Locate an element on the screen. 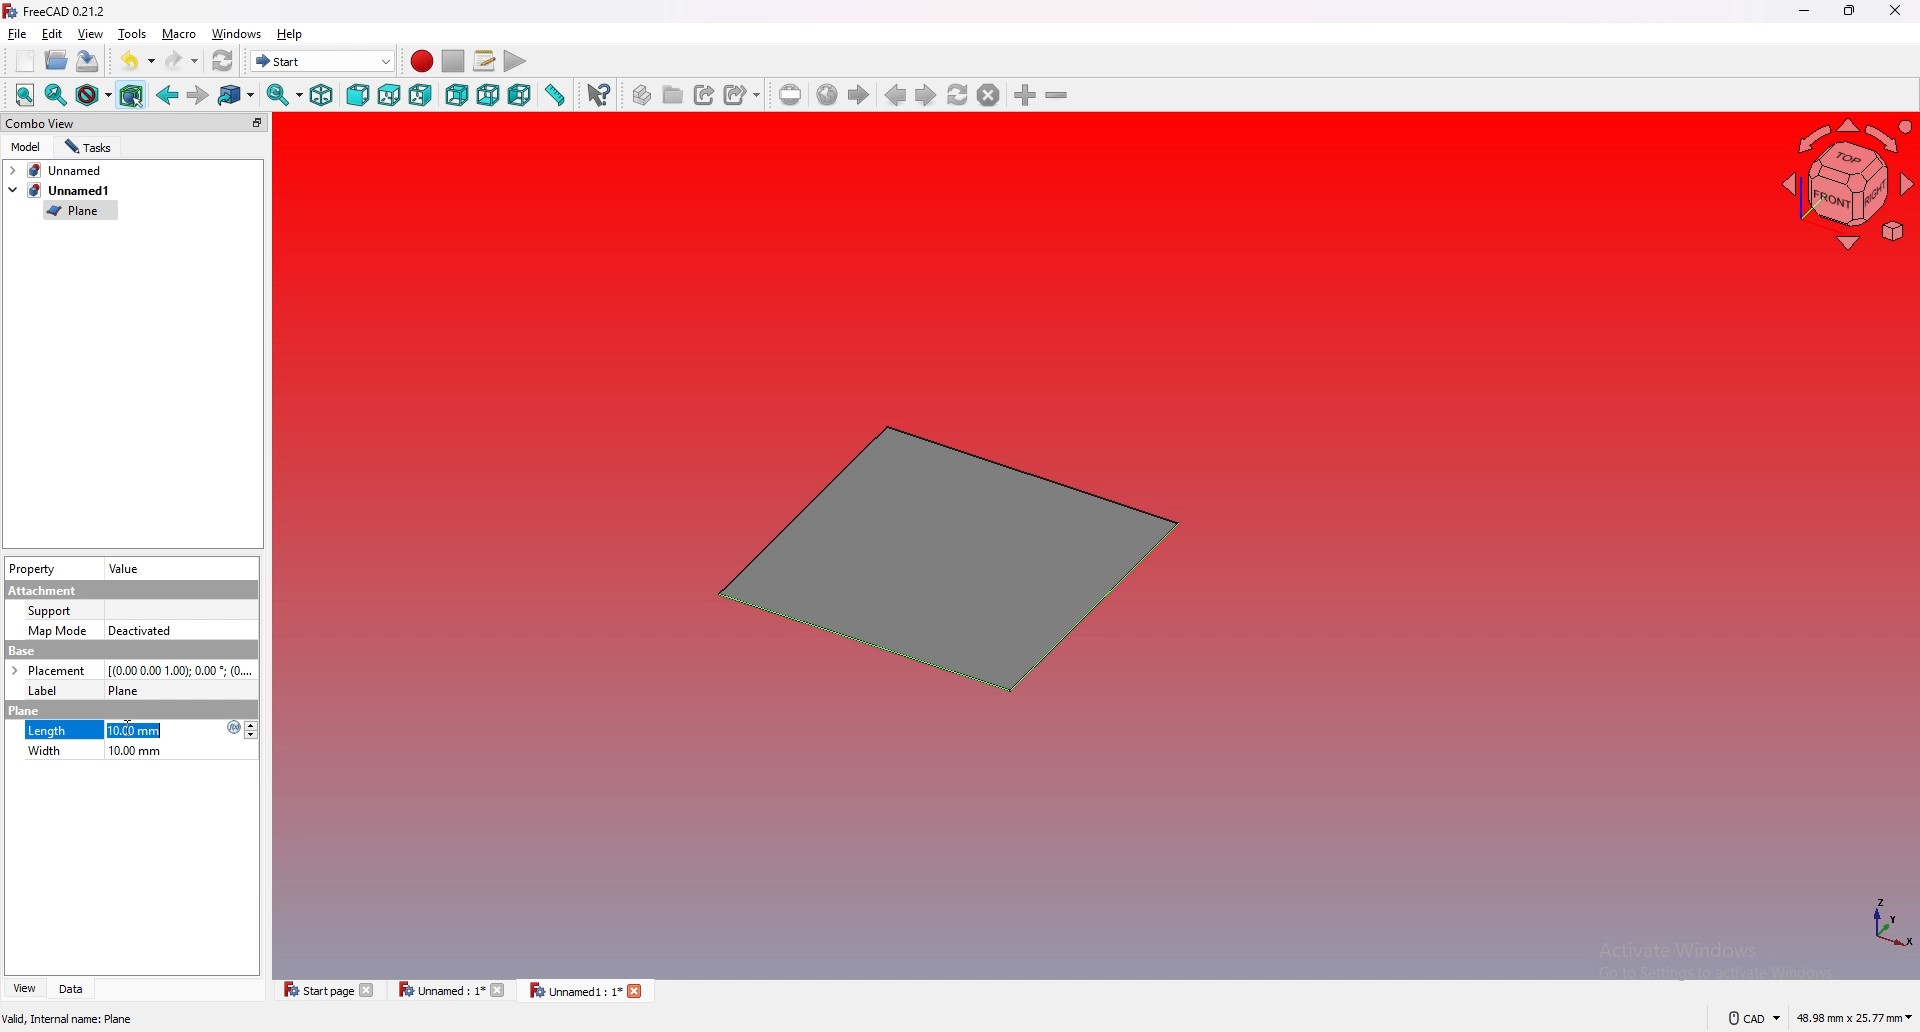 Image resolution: width=1920 pixels, height=1032 pixels. previous page is located at coordinates (897, 95).